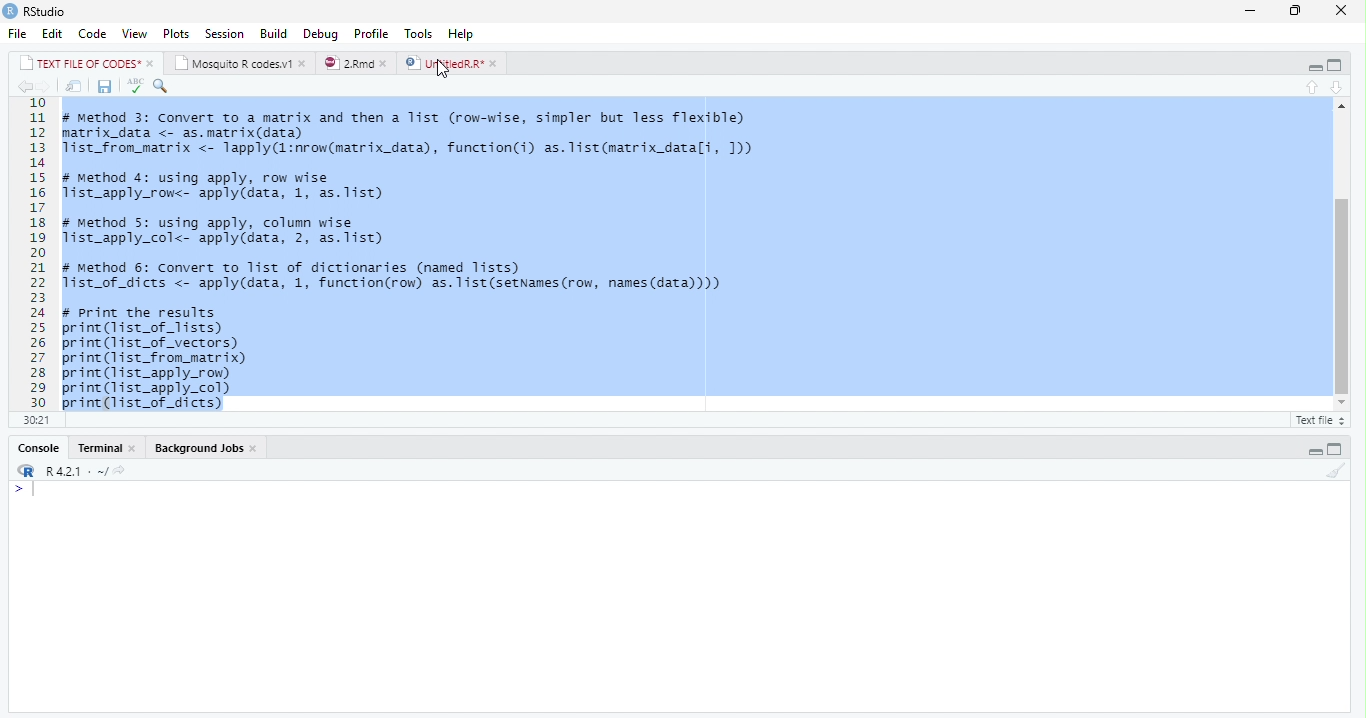 The height and width of the screenshot is (718, 1366). I want to click on Debug, so click(321, 33).